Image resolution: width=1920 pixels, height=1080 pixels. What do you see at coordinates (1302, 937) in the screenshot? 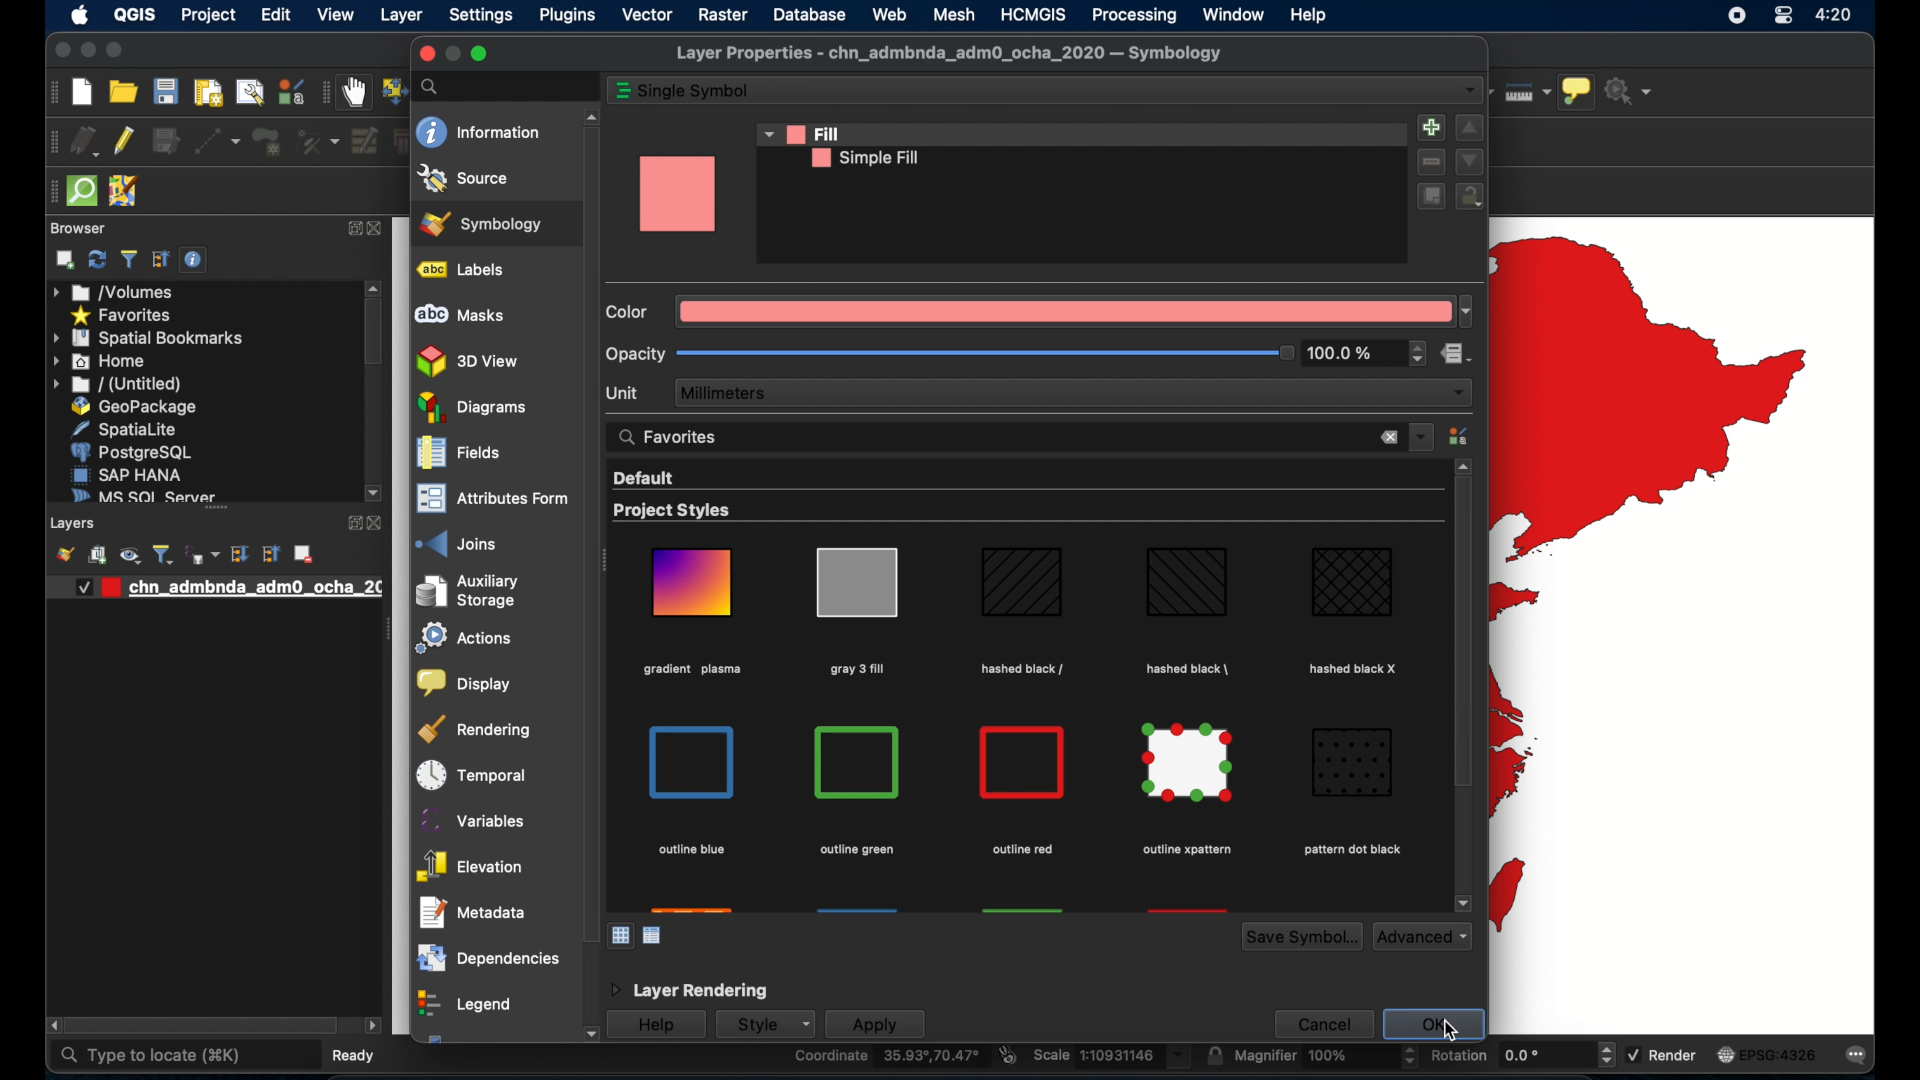
I see `save symbol` at bounding box center [1302, 937].